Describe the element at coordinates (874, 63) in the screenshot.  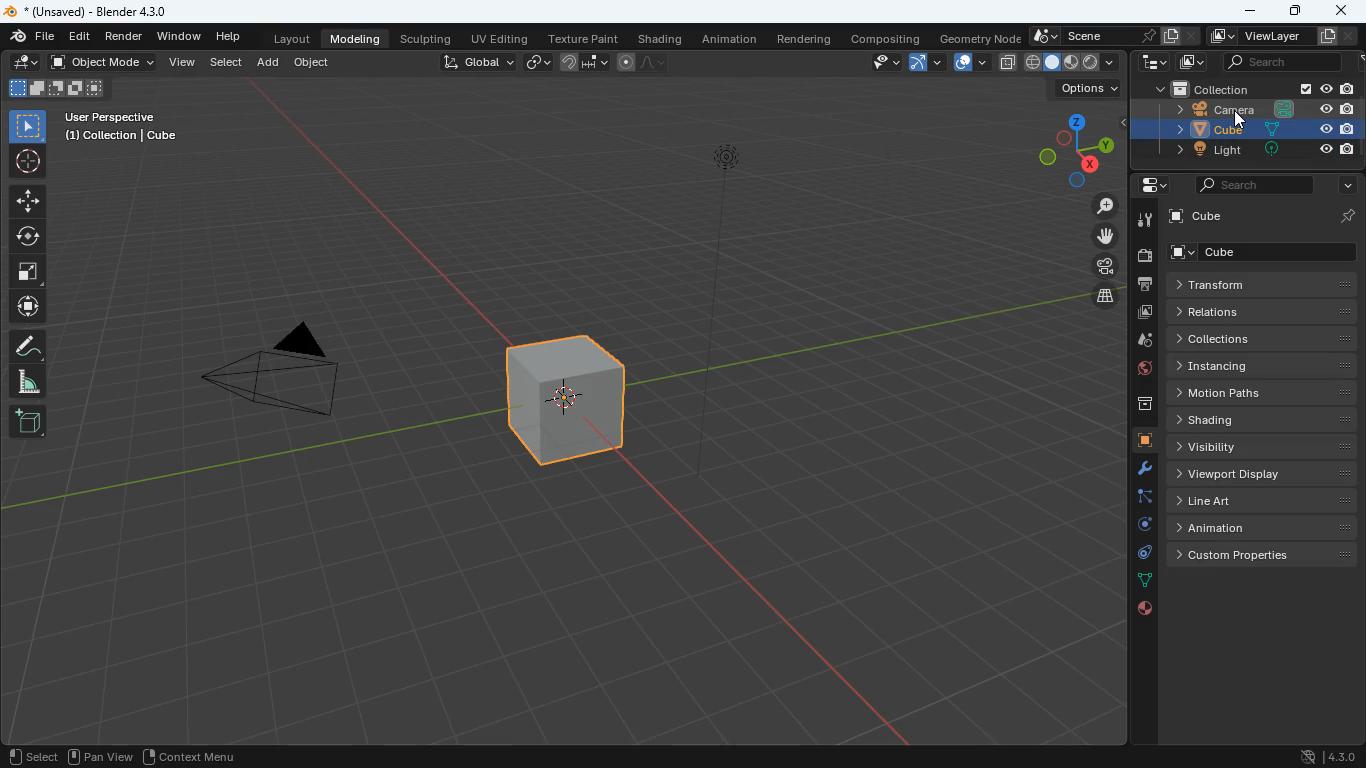
I see `view` at that location.